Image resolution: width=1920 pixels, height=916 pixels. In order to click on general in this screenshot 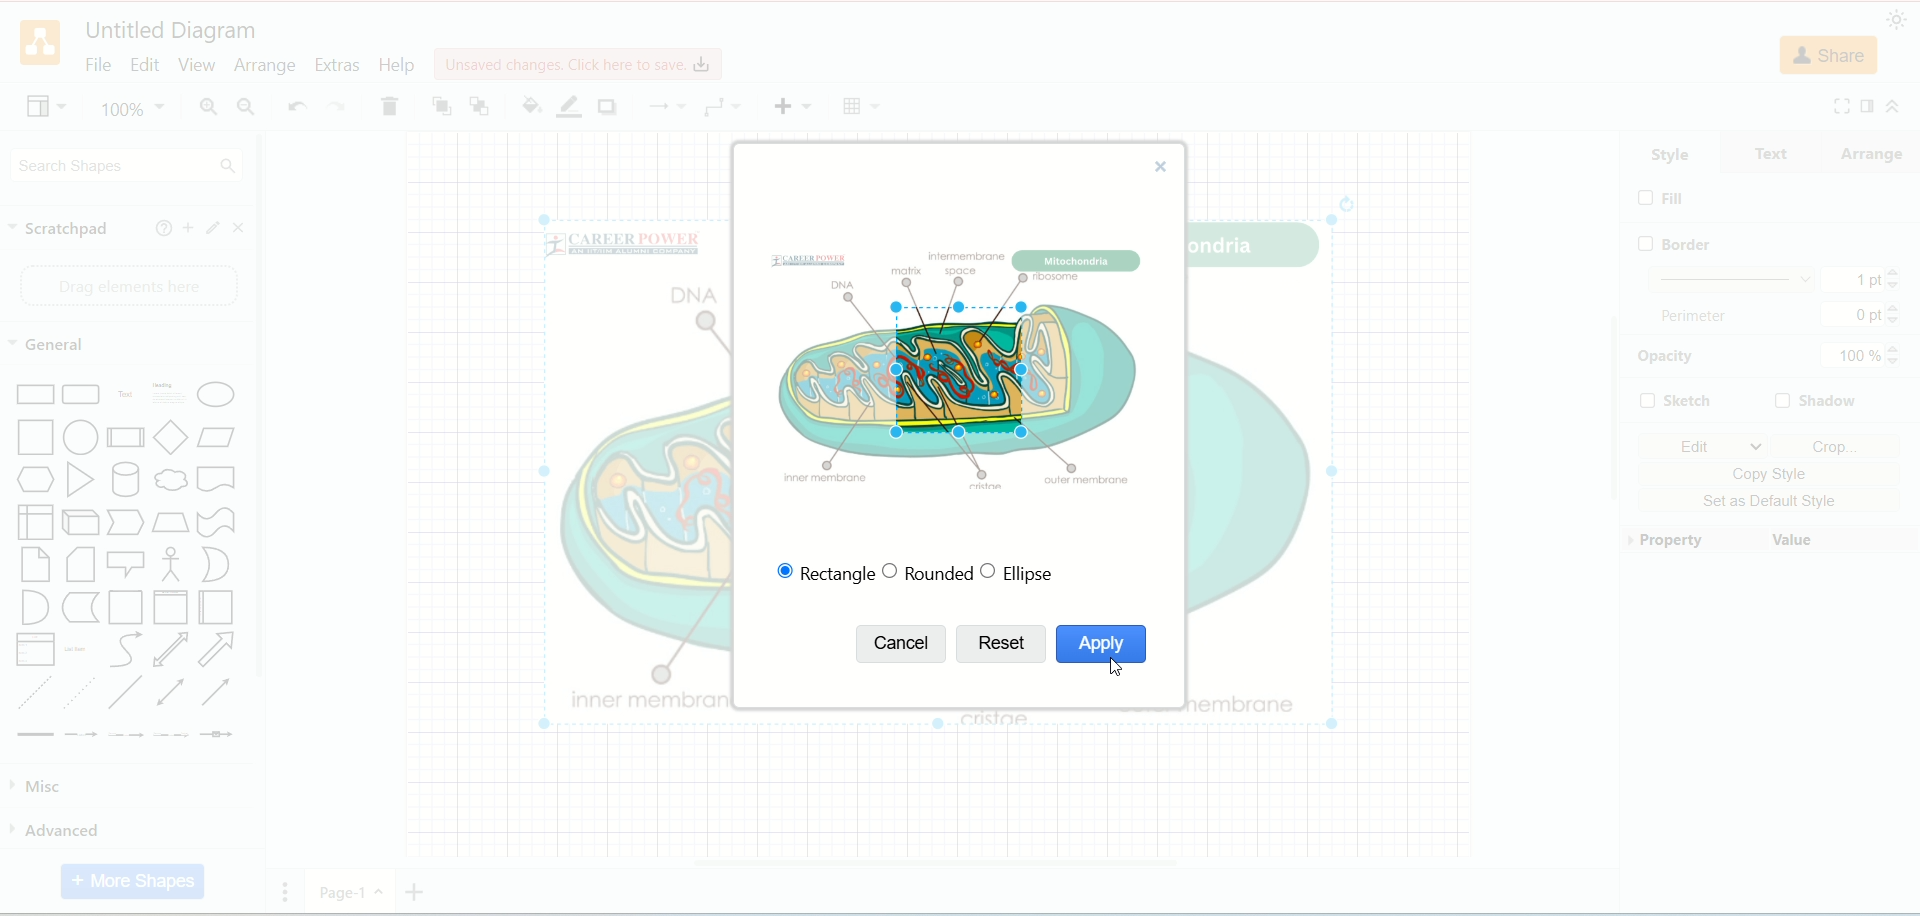, I will do `click(51, 347)`.